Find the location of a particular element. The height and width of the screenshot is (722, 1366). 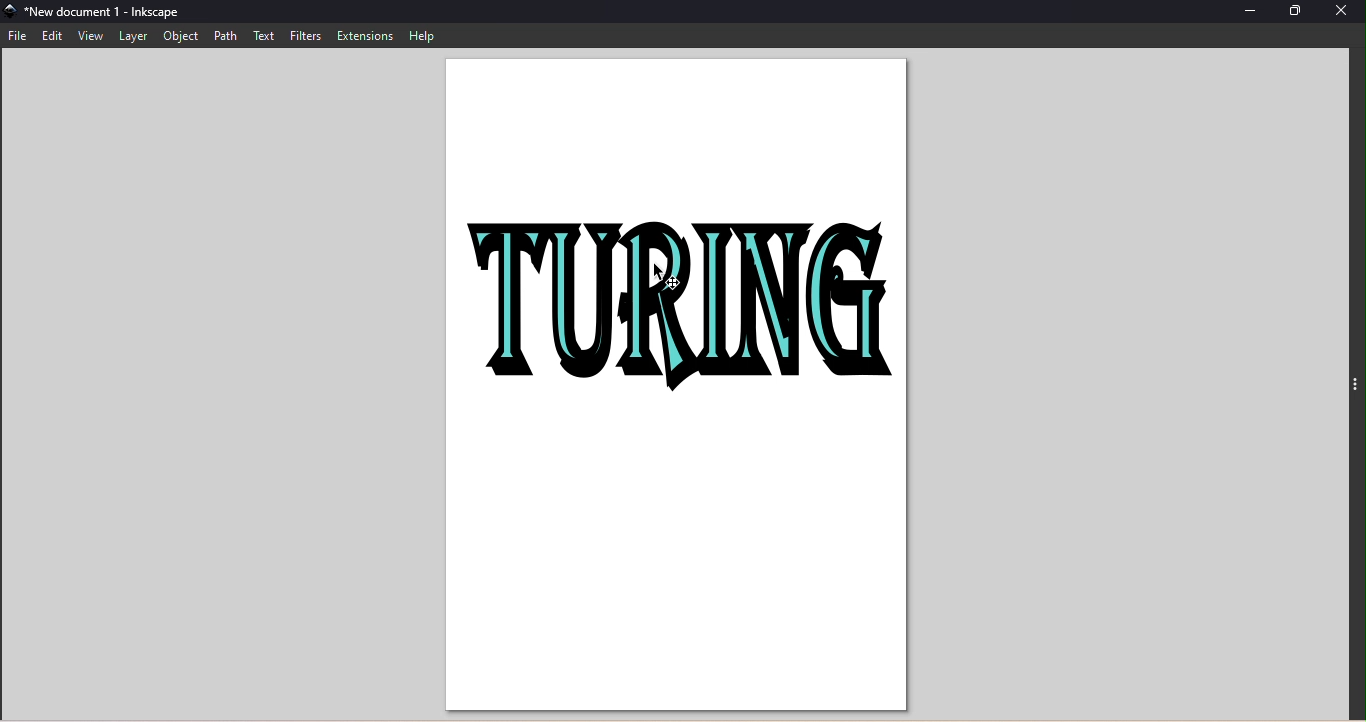

File is located at coordinates (19, 37).